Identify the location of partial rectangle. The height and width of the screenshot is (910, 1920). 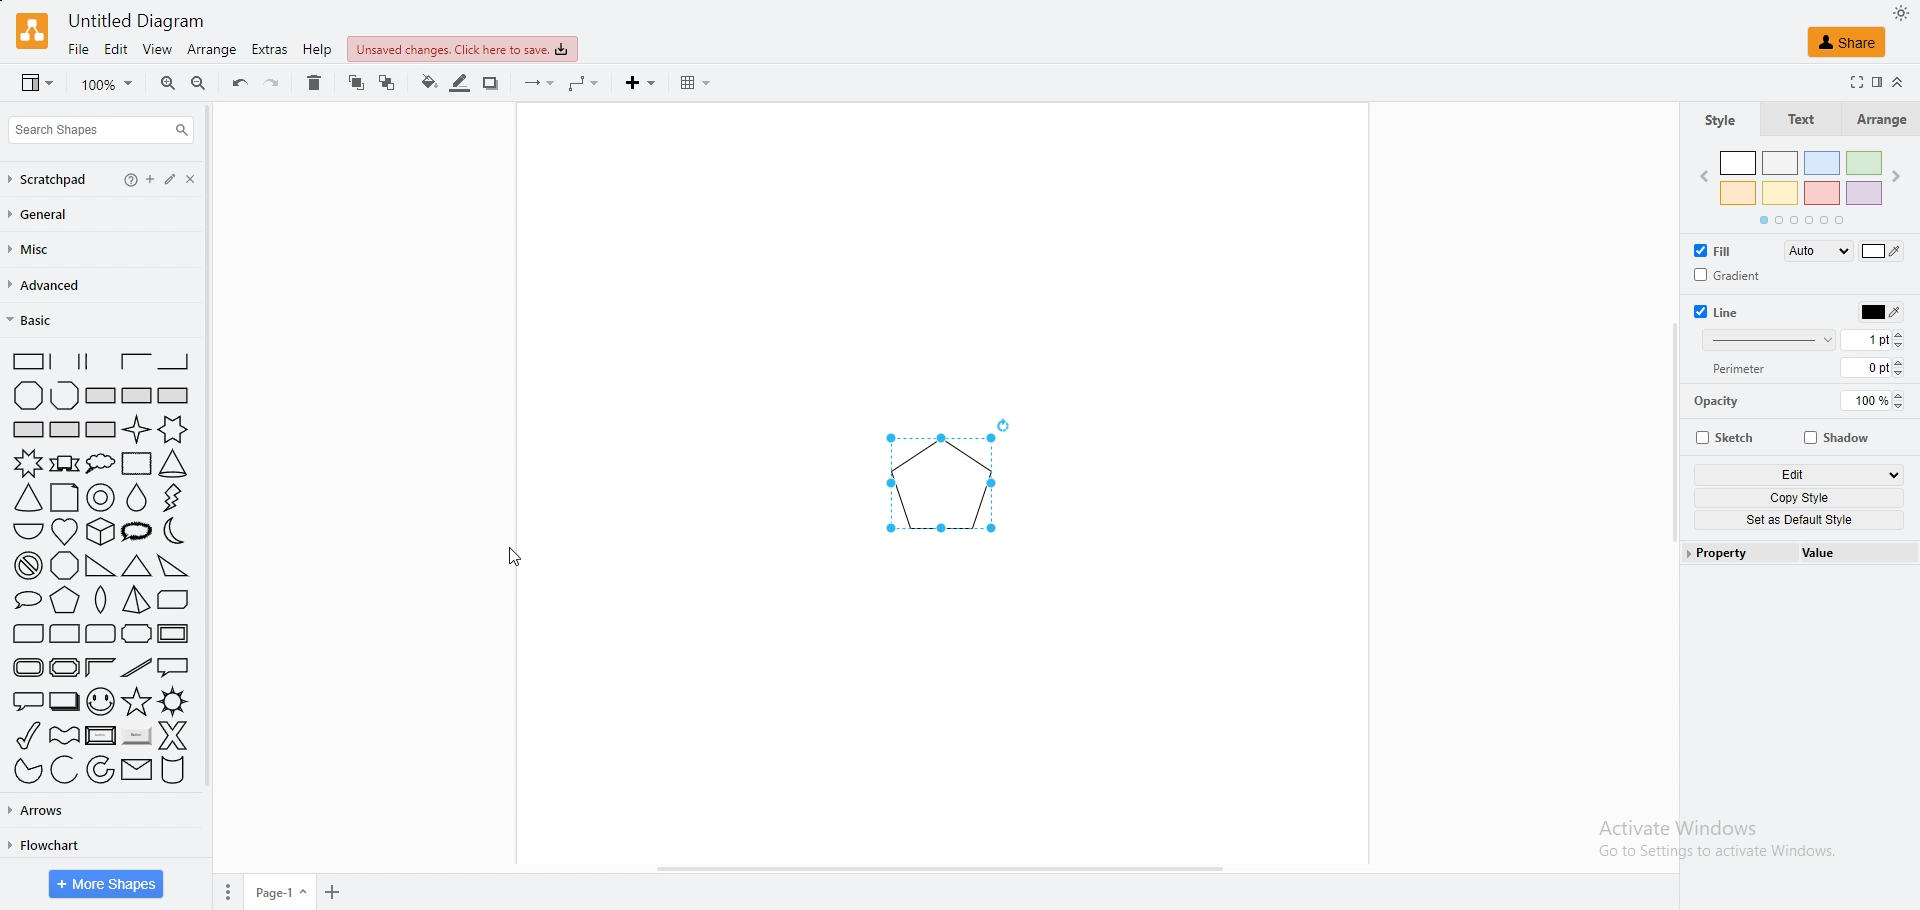
(23, 360).